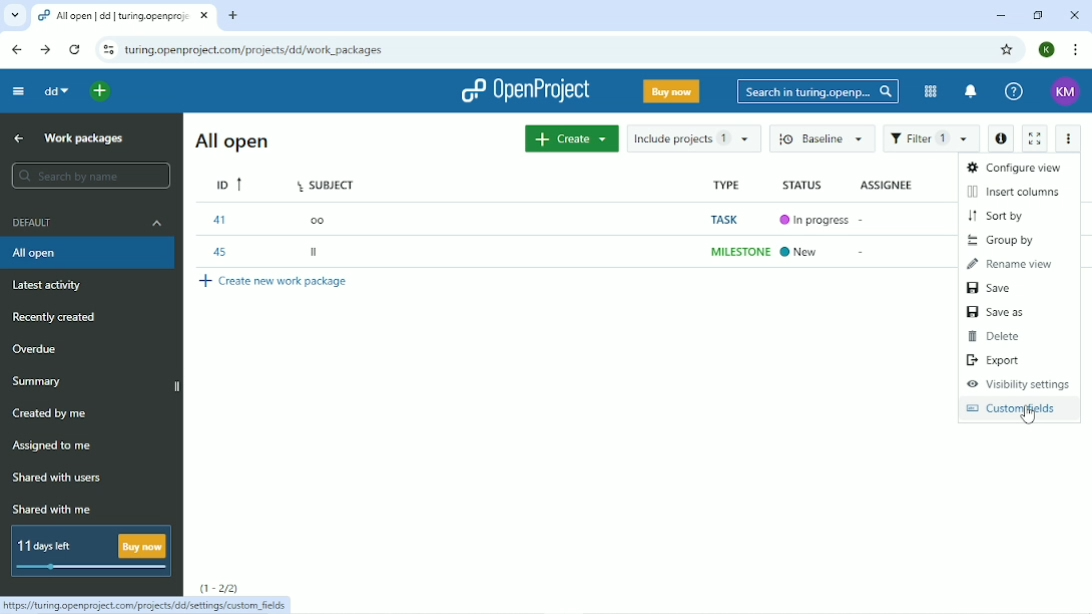 The height and width of the screenshot is (614, 1092). Describe the element at coordinates (220, 251) in the screenshot. I see `45` at that location.